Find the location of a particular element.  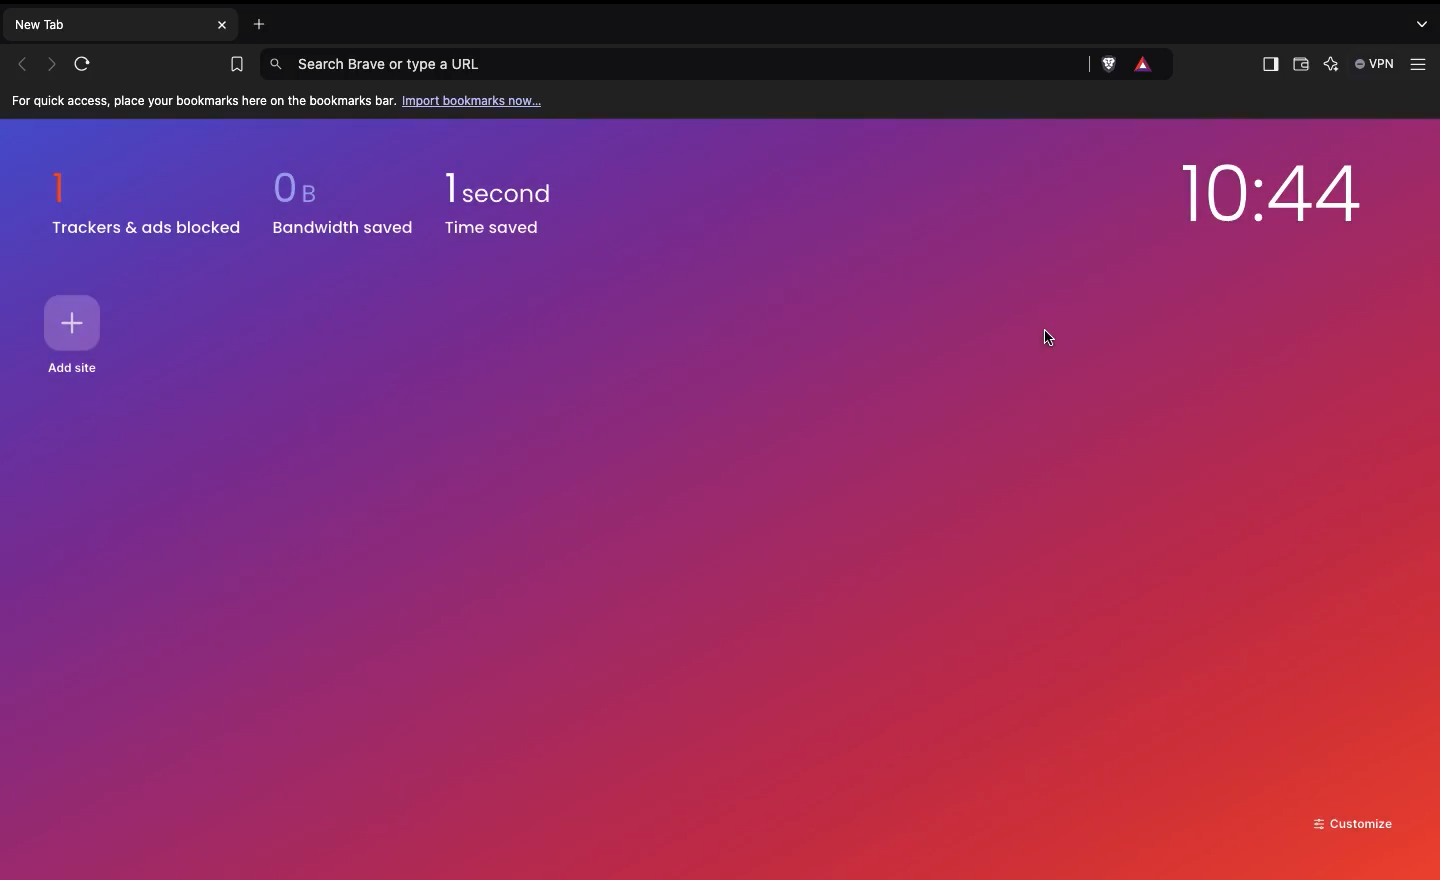

Next page is located at coordinates (54, 63).